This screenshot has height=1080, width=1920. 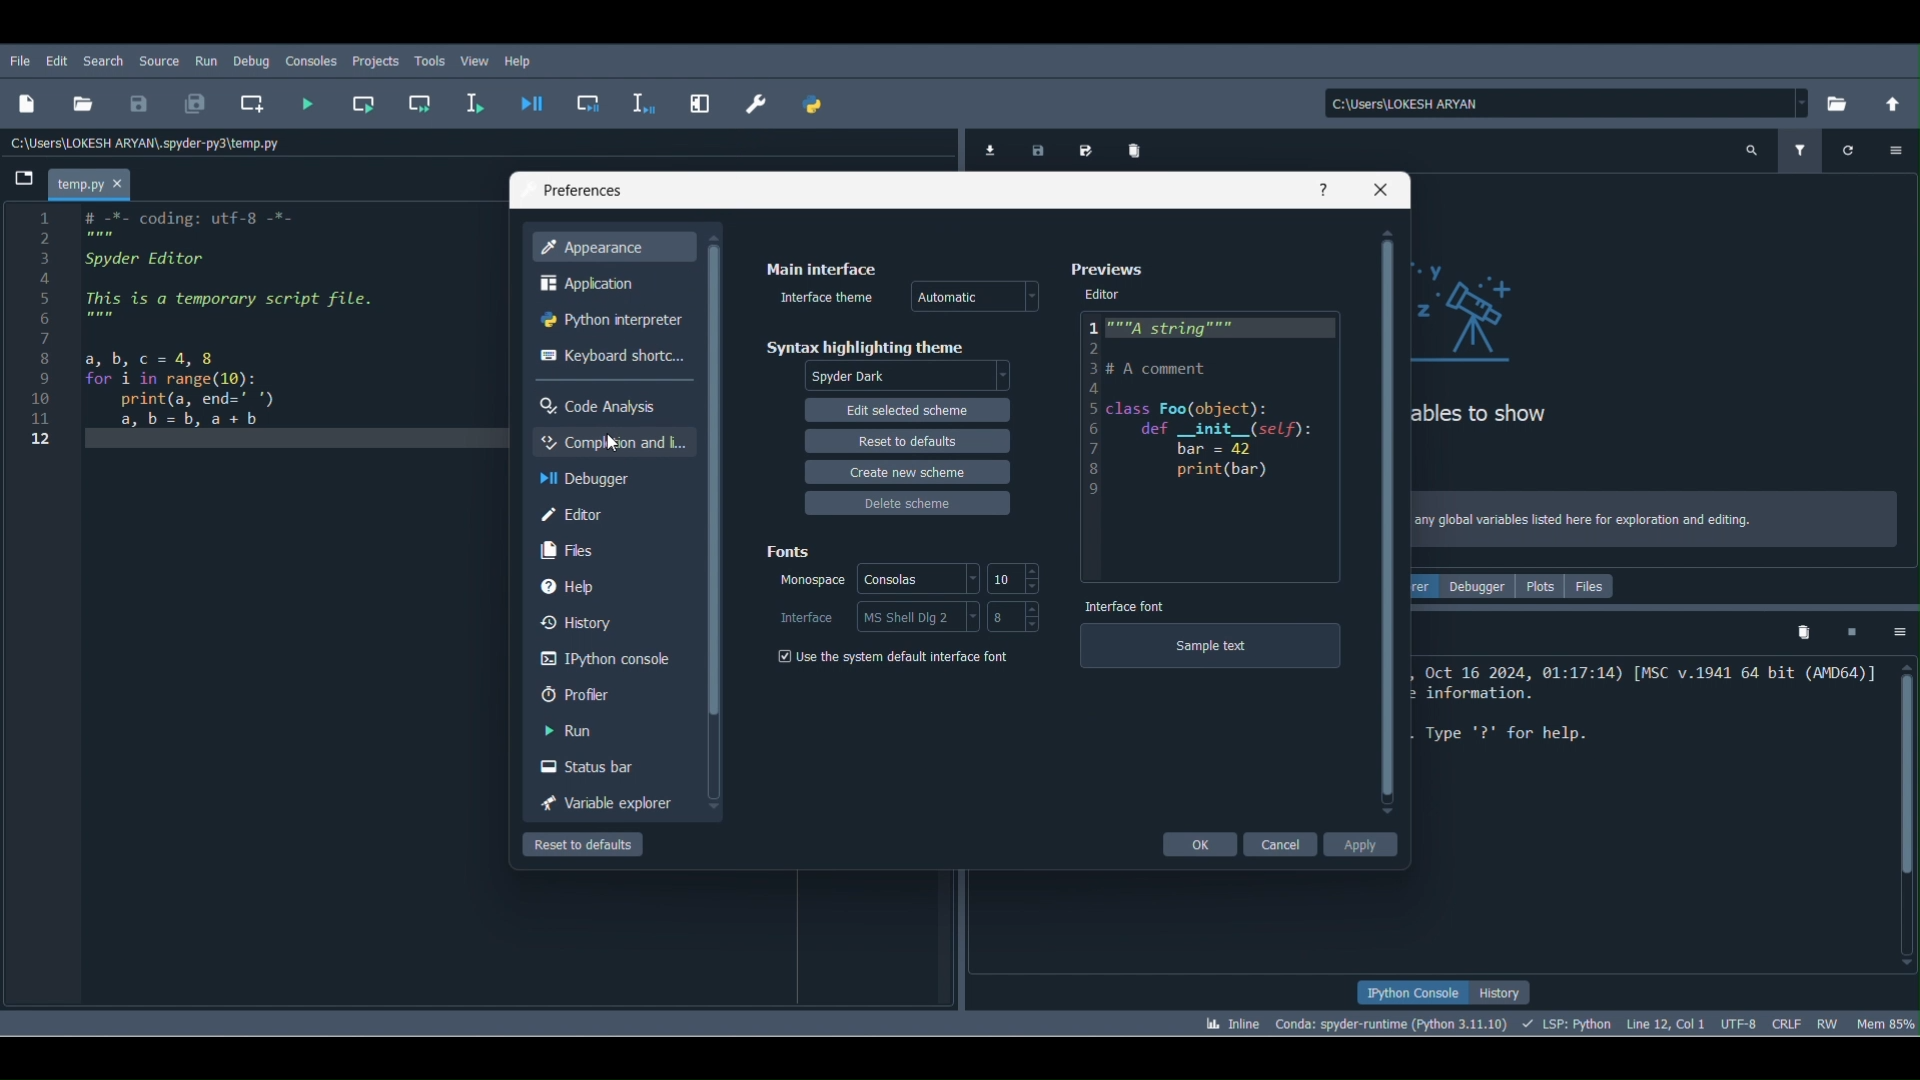 What do you see at coordinates (578, 697) in the screenshot?
I see `Profiler` at bounding box center [578, 697].